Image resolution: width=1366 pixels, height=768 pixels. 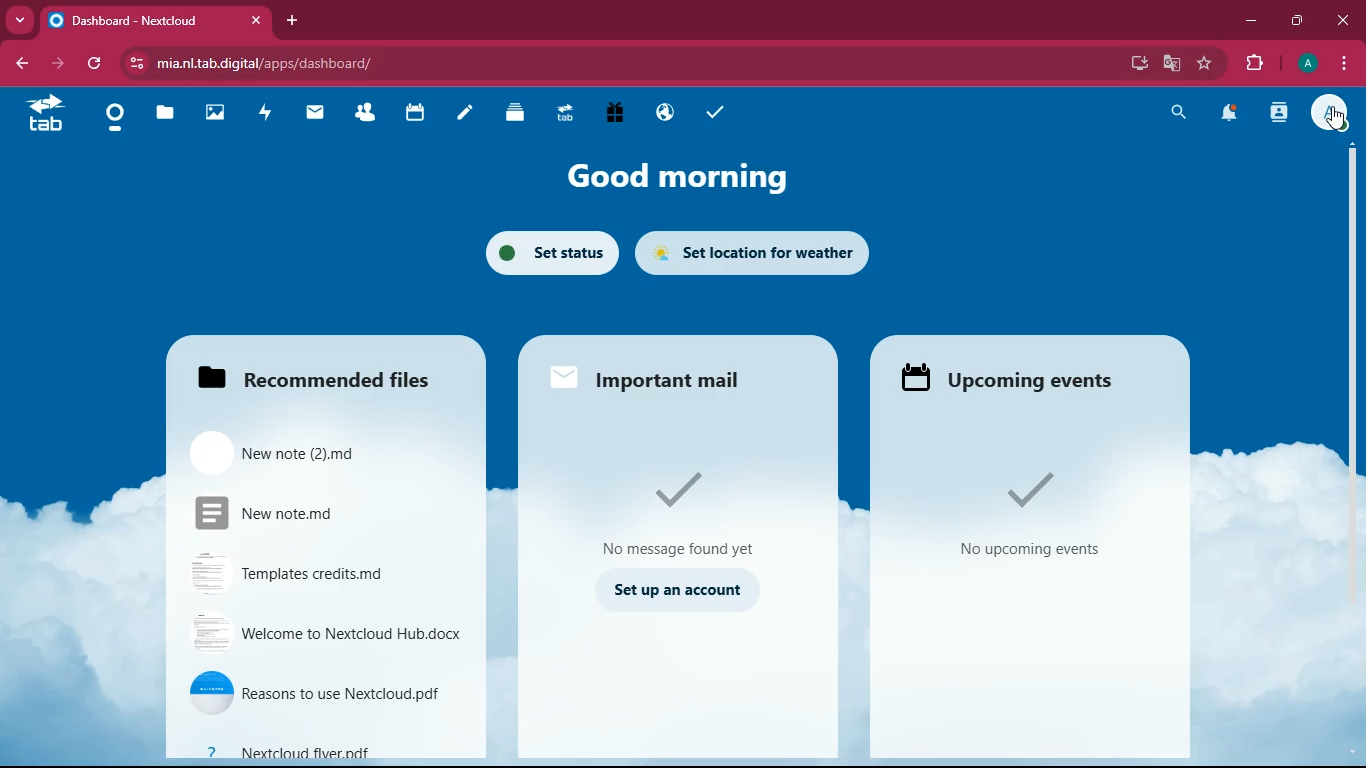 I want to click on favourite, so click(x=1202, y=64).